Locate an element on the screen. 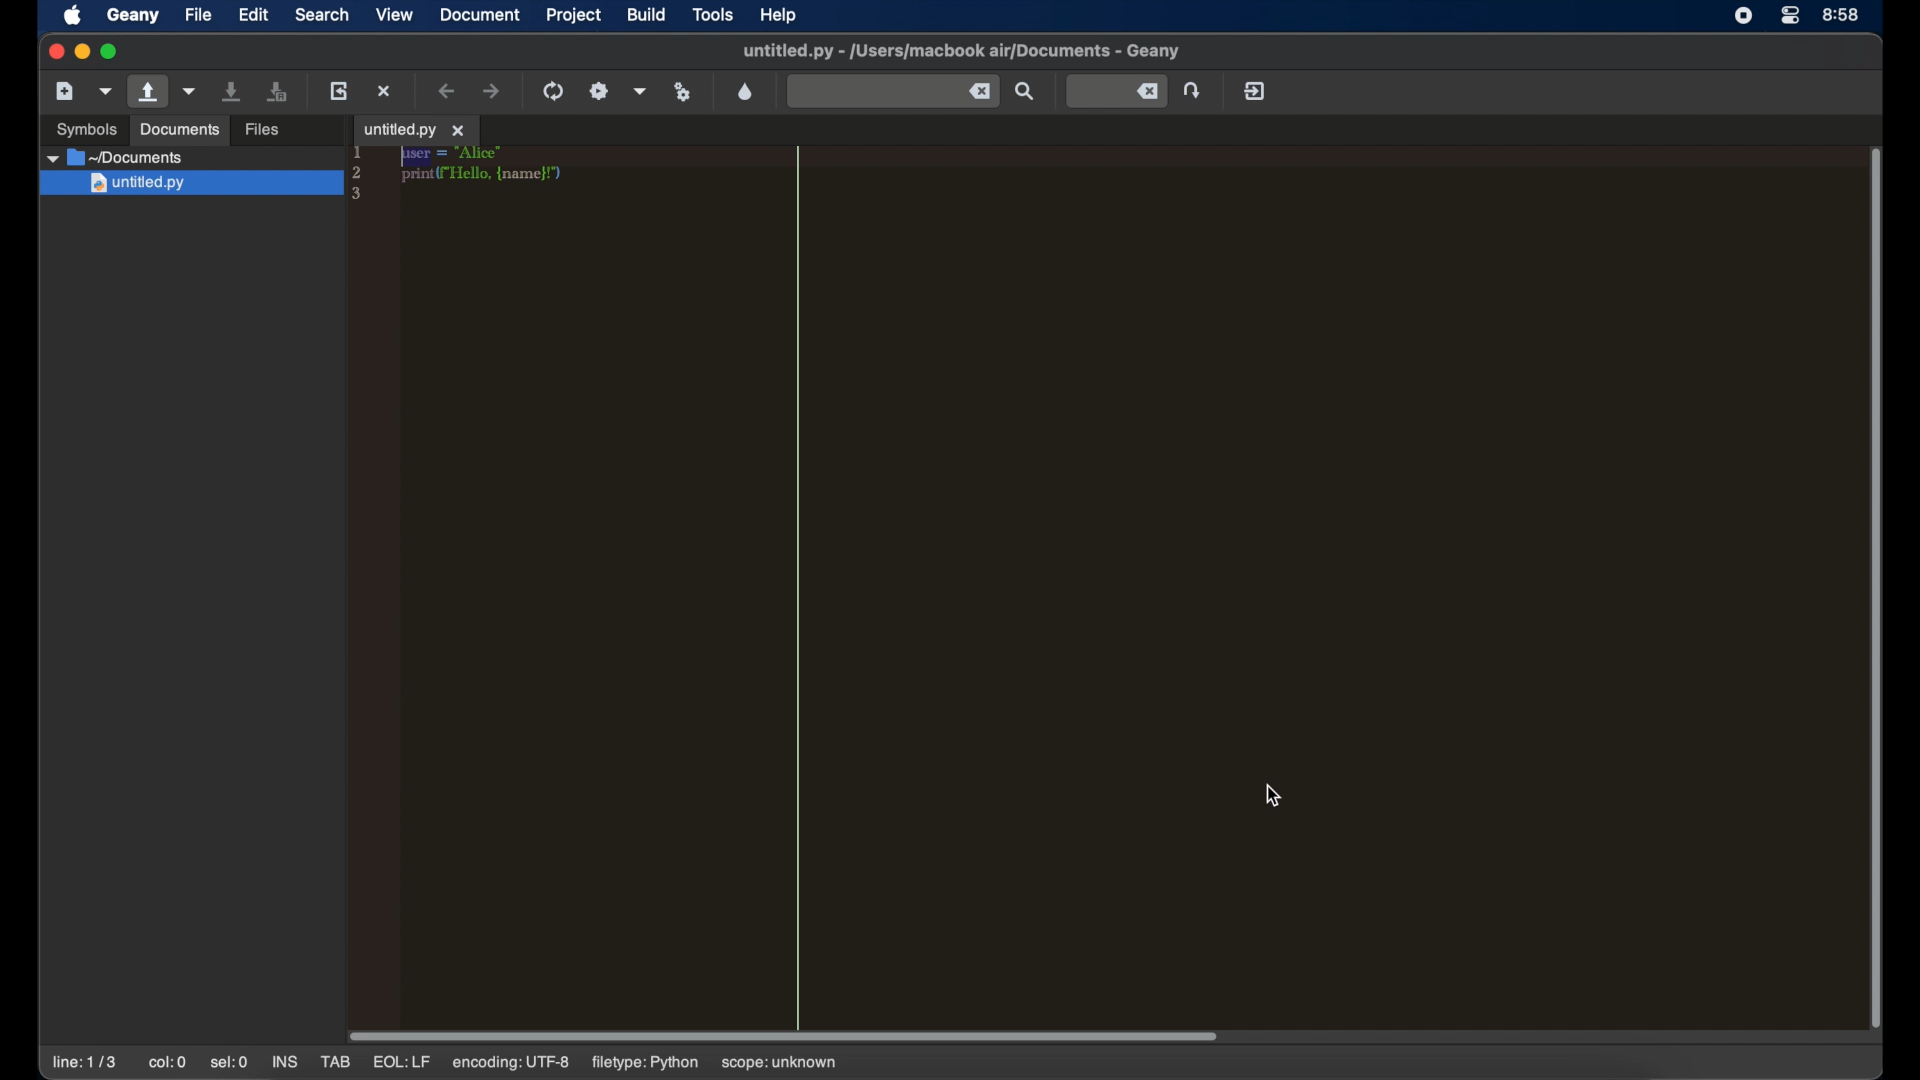 This screenshot has height=1080, width=1920. close the current file is located at coordinates (385, 90).